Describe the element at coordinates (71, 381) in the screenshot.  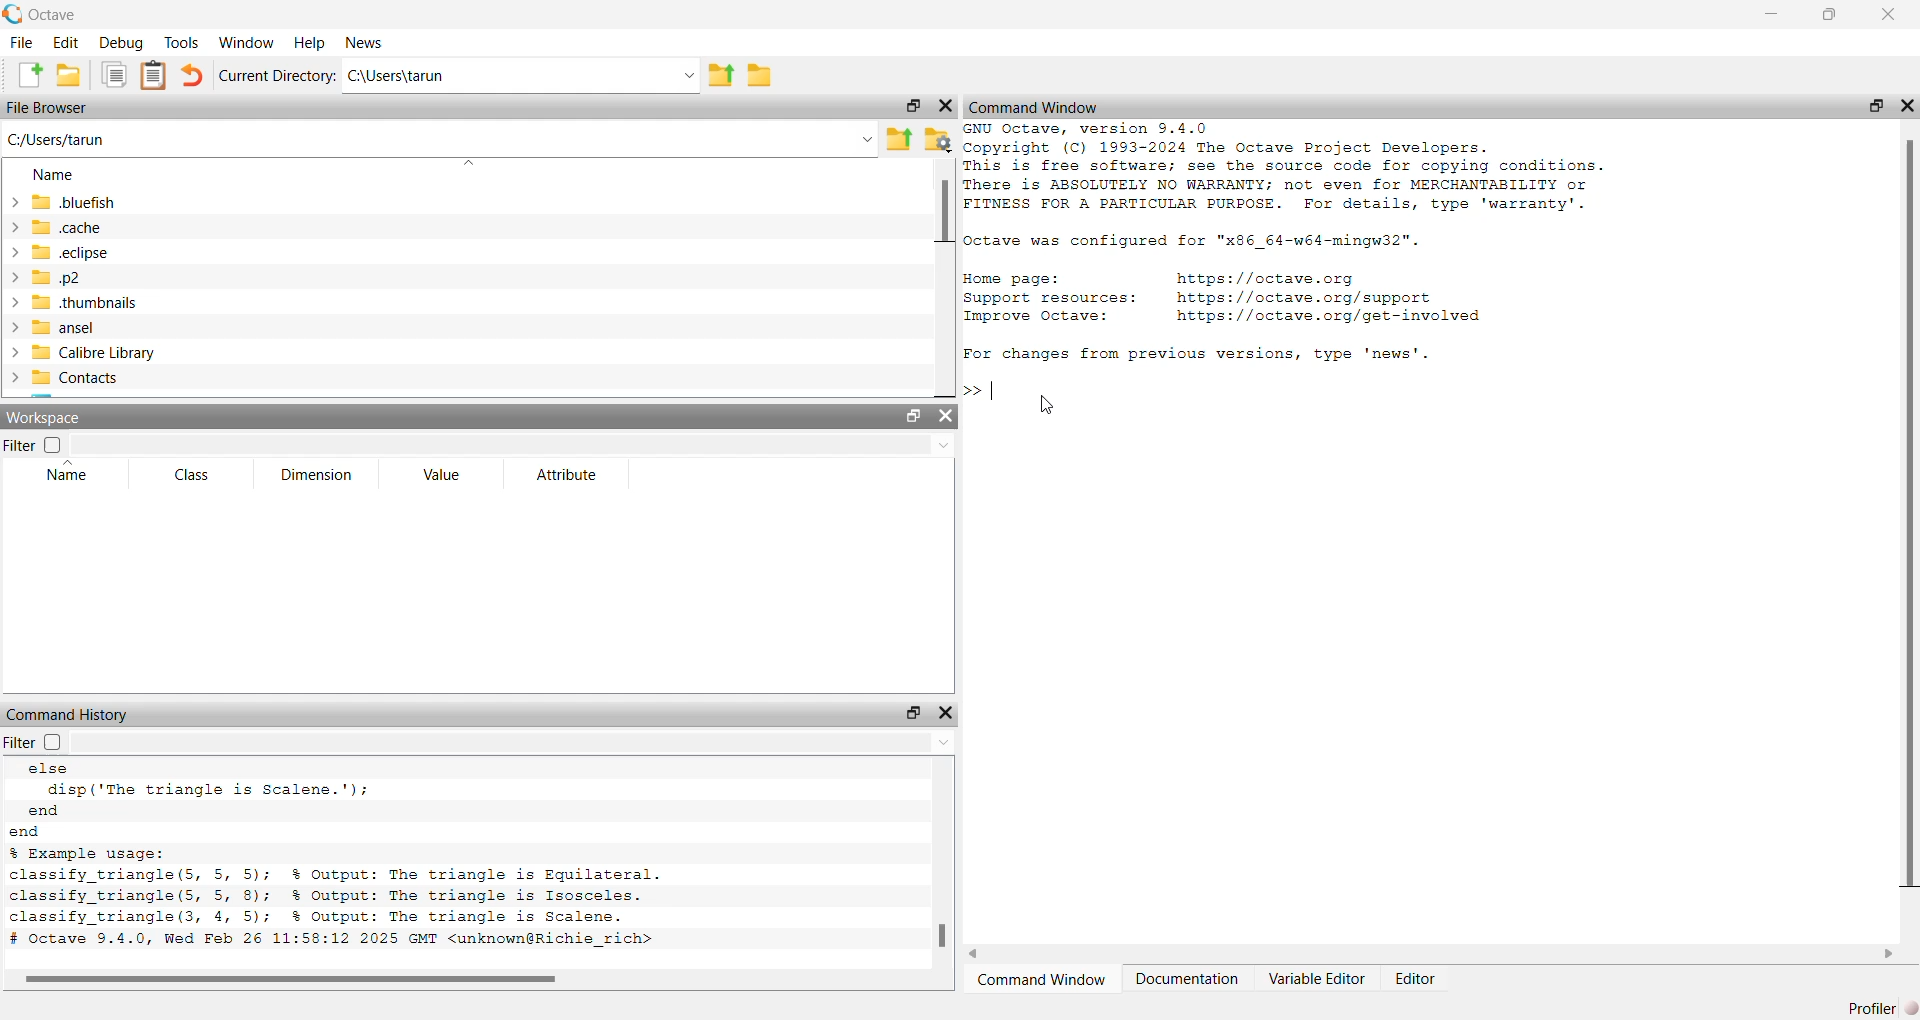
I see `contacts` at that location.